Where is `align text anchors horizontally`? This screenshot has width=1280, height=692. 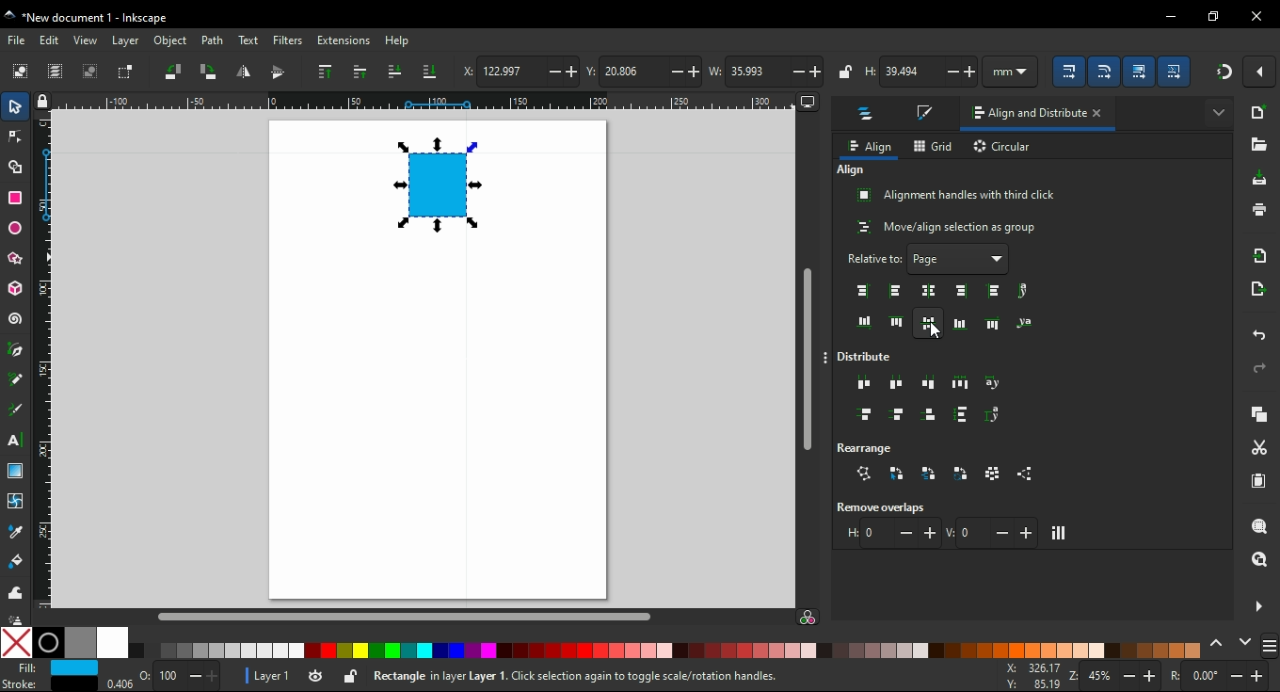 align text anchors horizontally is located at coordinates (1023, 291).